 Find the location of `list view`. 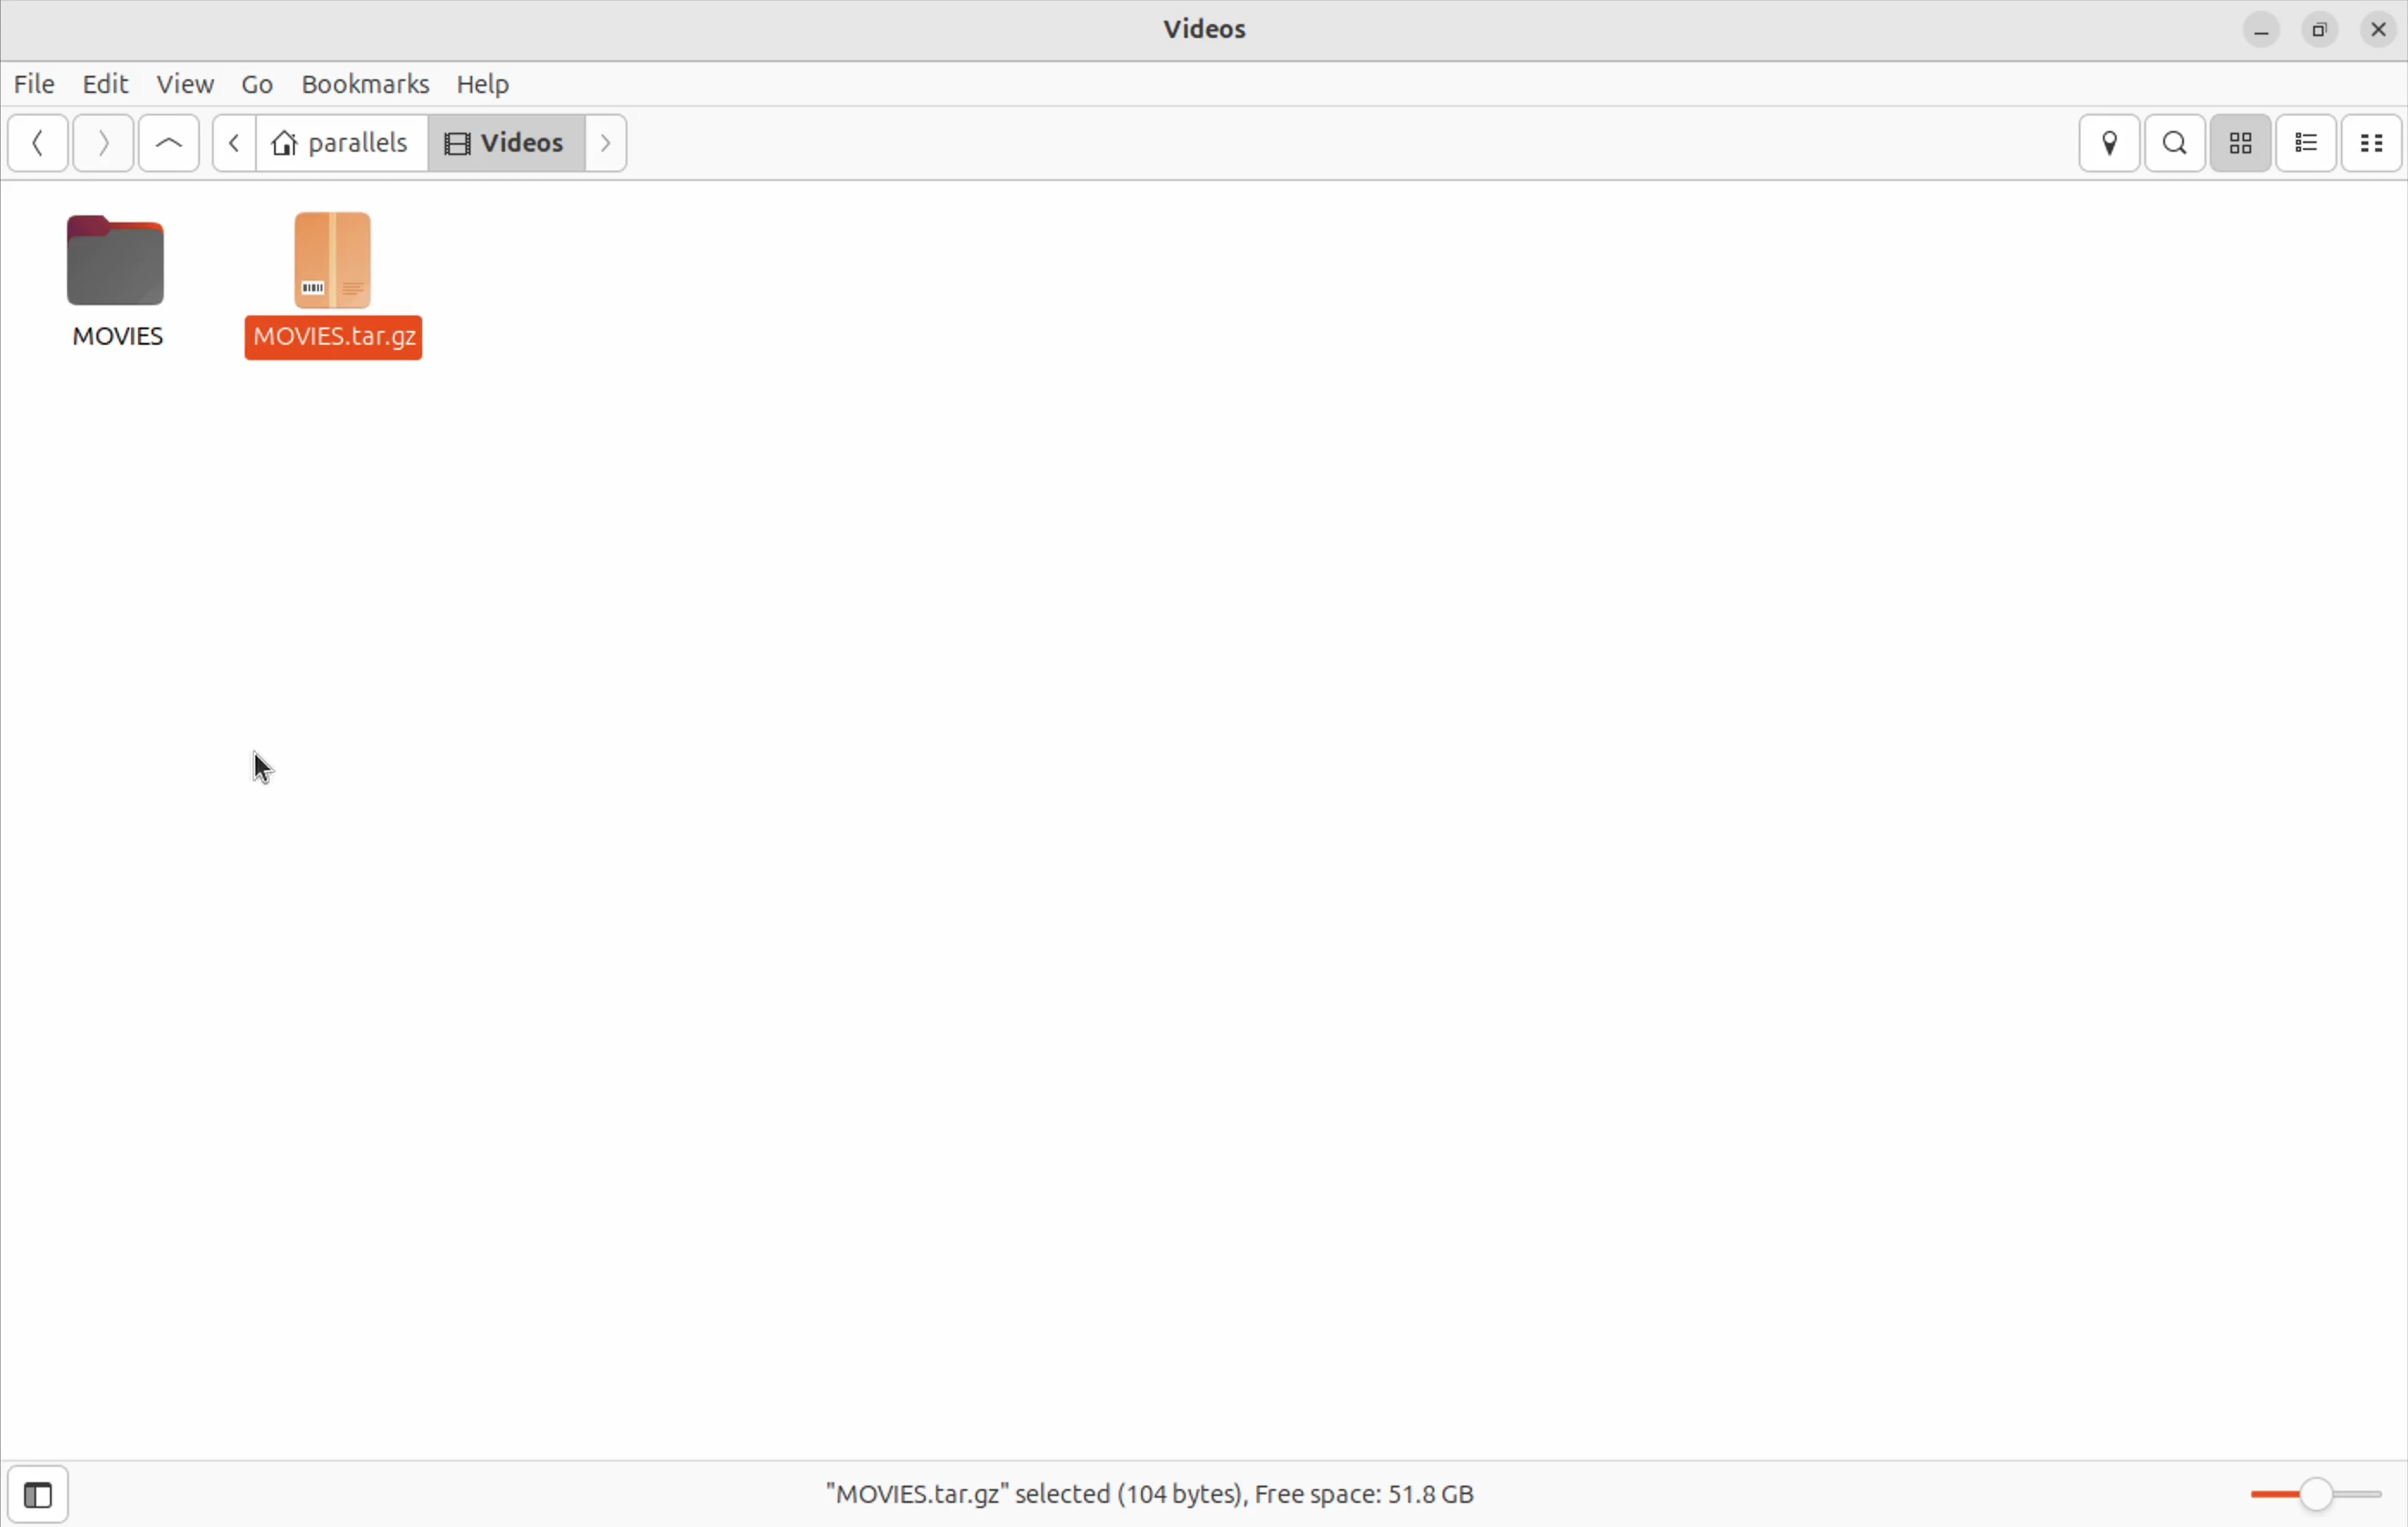

list view is located at coordinates (2306, 142).